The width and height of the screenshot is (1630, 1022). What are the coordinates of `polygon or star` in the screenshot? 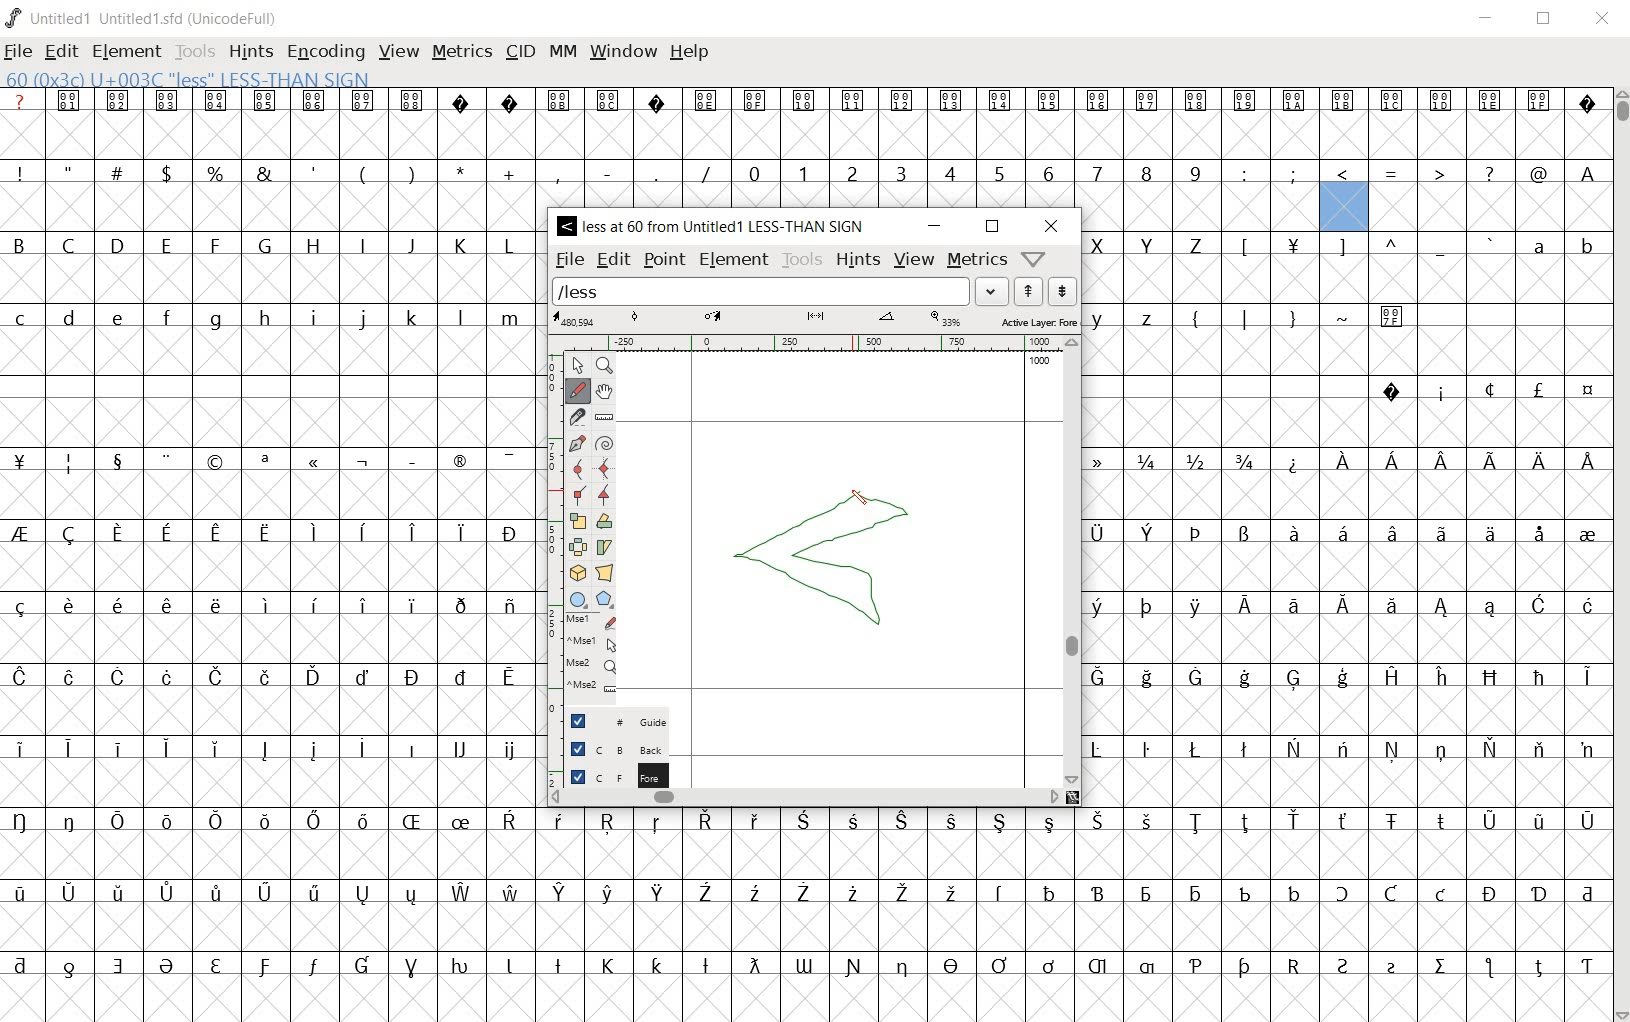 It's located at (605, 599).